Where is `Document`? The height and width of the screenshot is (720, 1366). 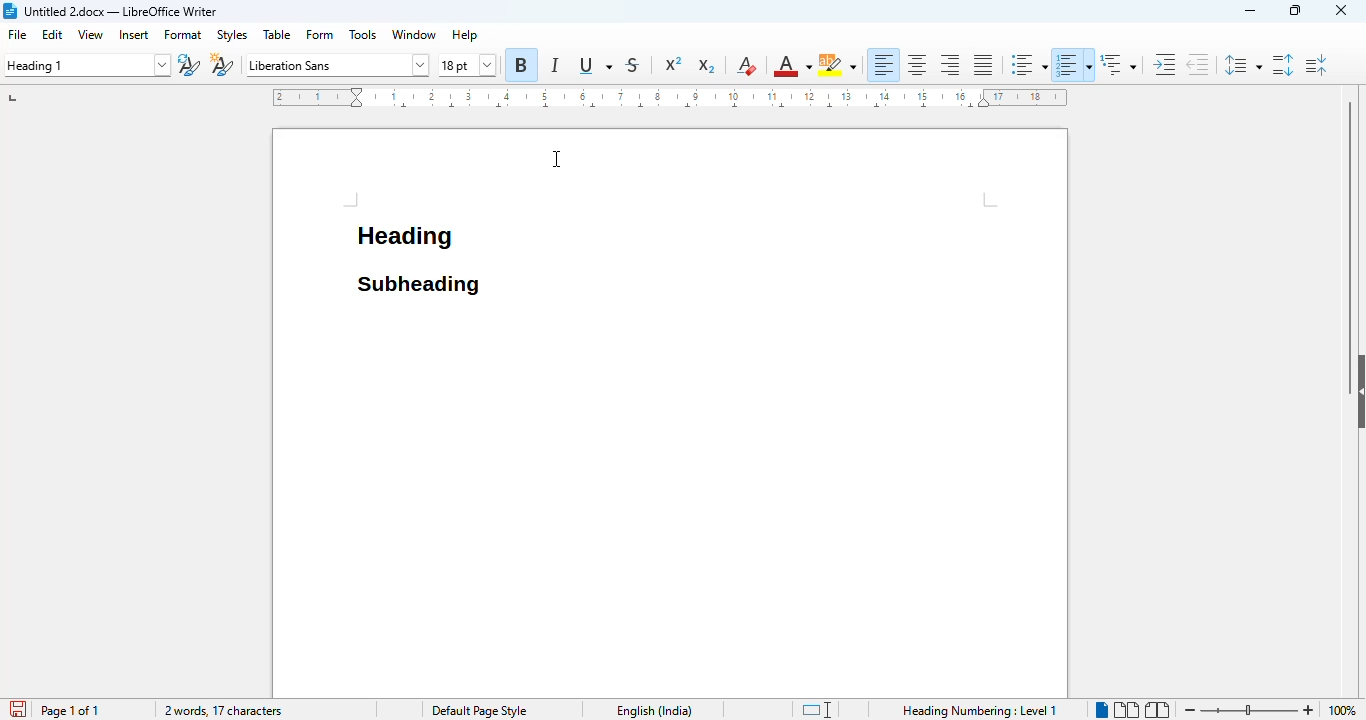 Document is located at coordinates (311, 214).